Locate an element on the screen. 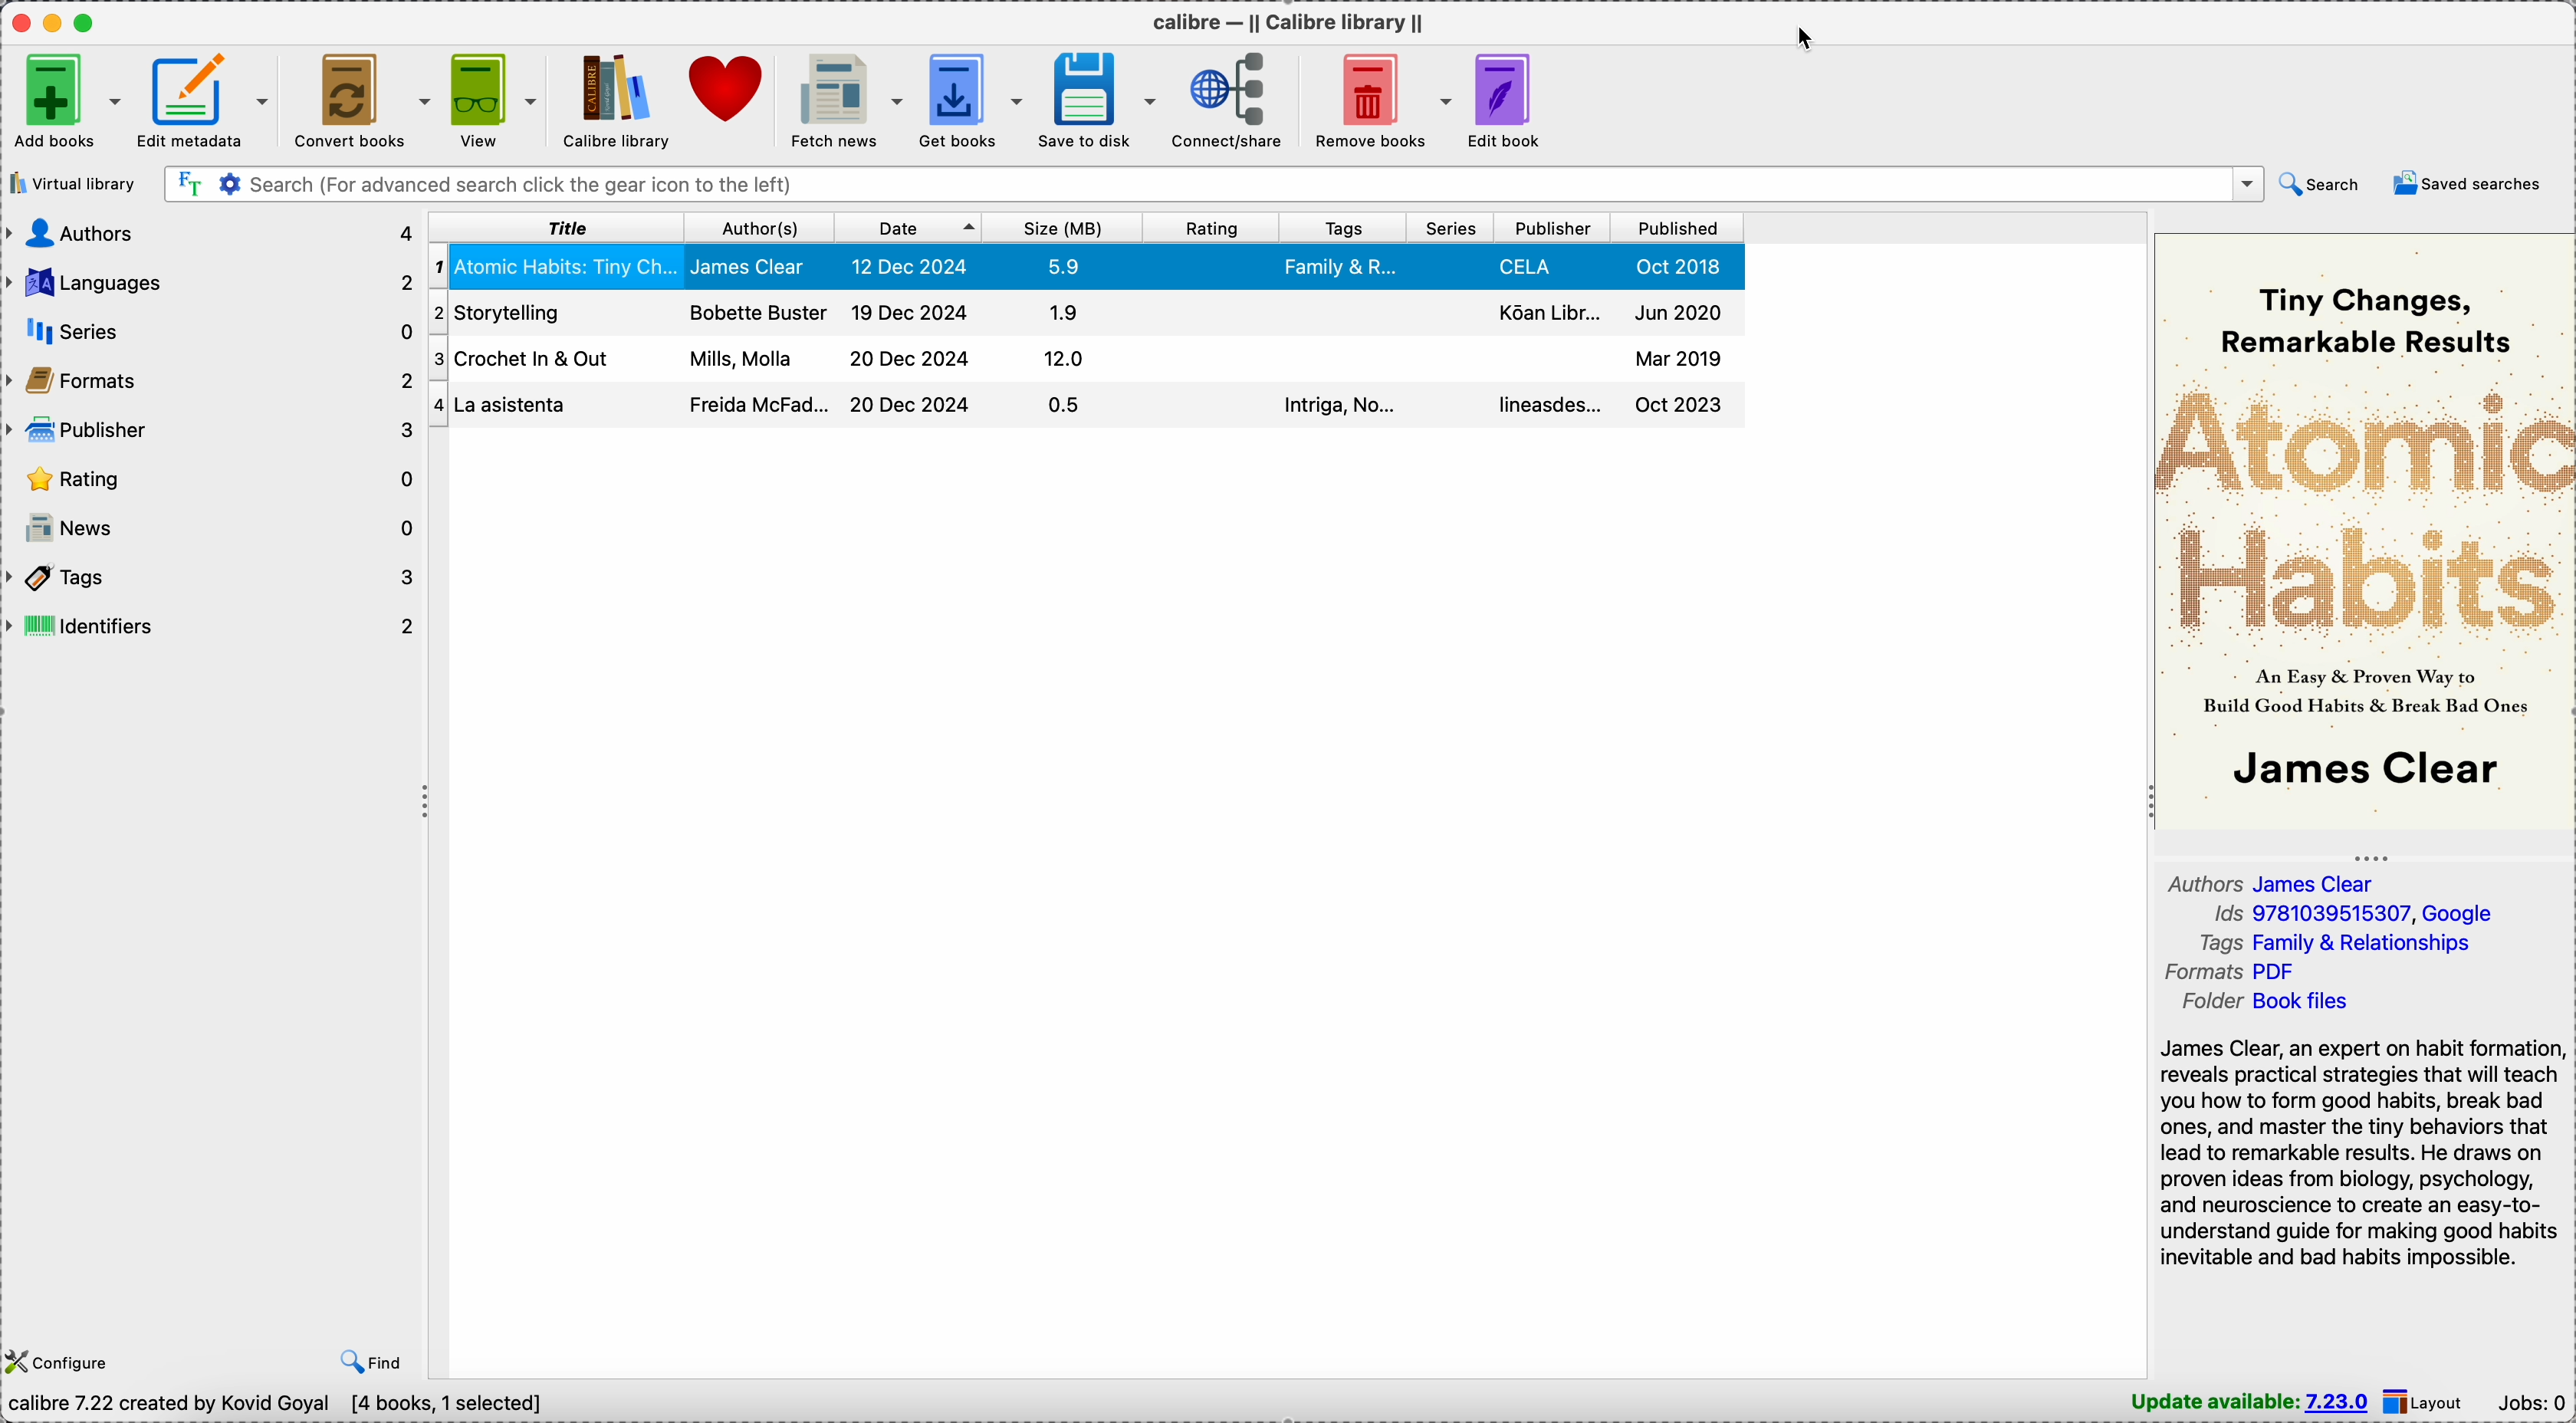 This screenshot has height=1423, width=2576. James Clear, an expert on habit formation, reveals practical strategies that will teach you how to form good habits, break bad ones, and master the tiny behaviors that lead to remarkable results... is located at coordinates (2357, 1152).